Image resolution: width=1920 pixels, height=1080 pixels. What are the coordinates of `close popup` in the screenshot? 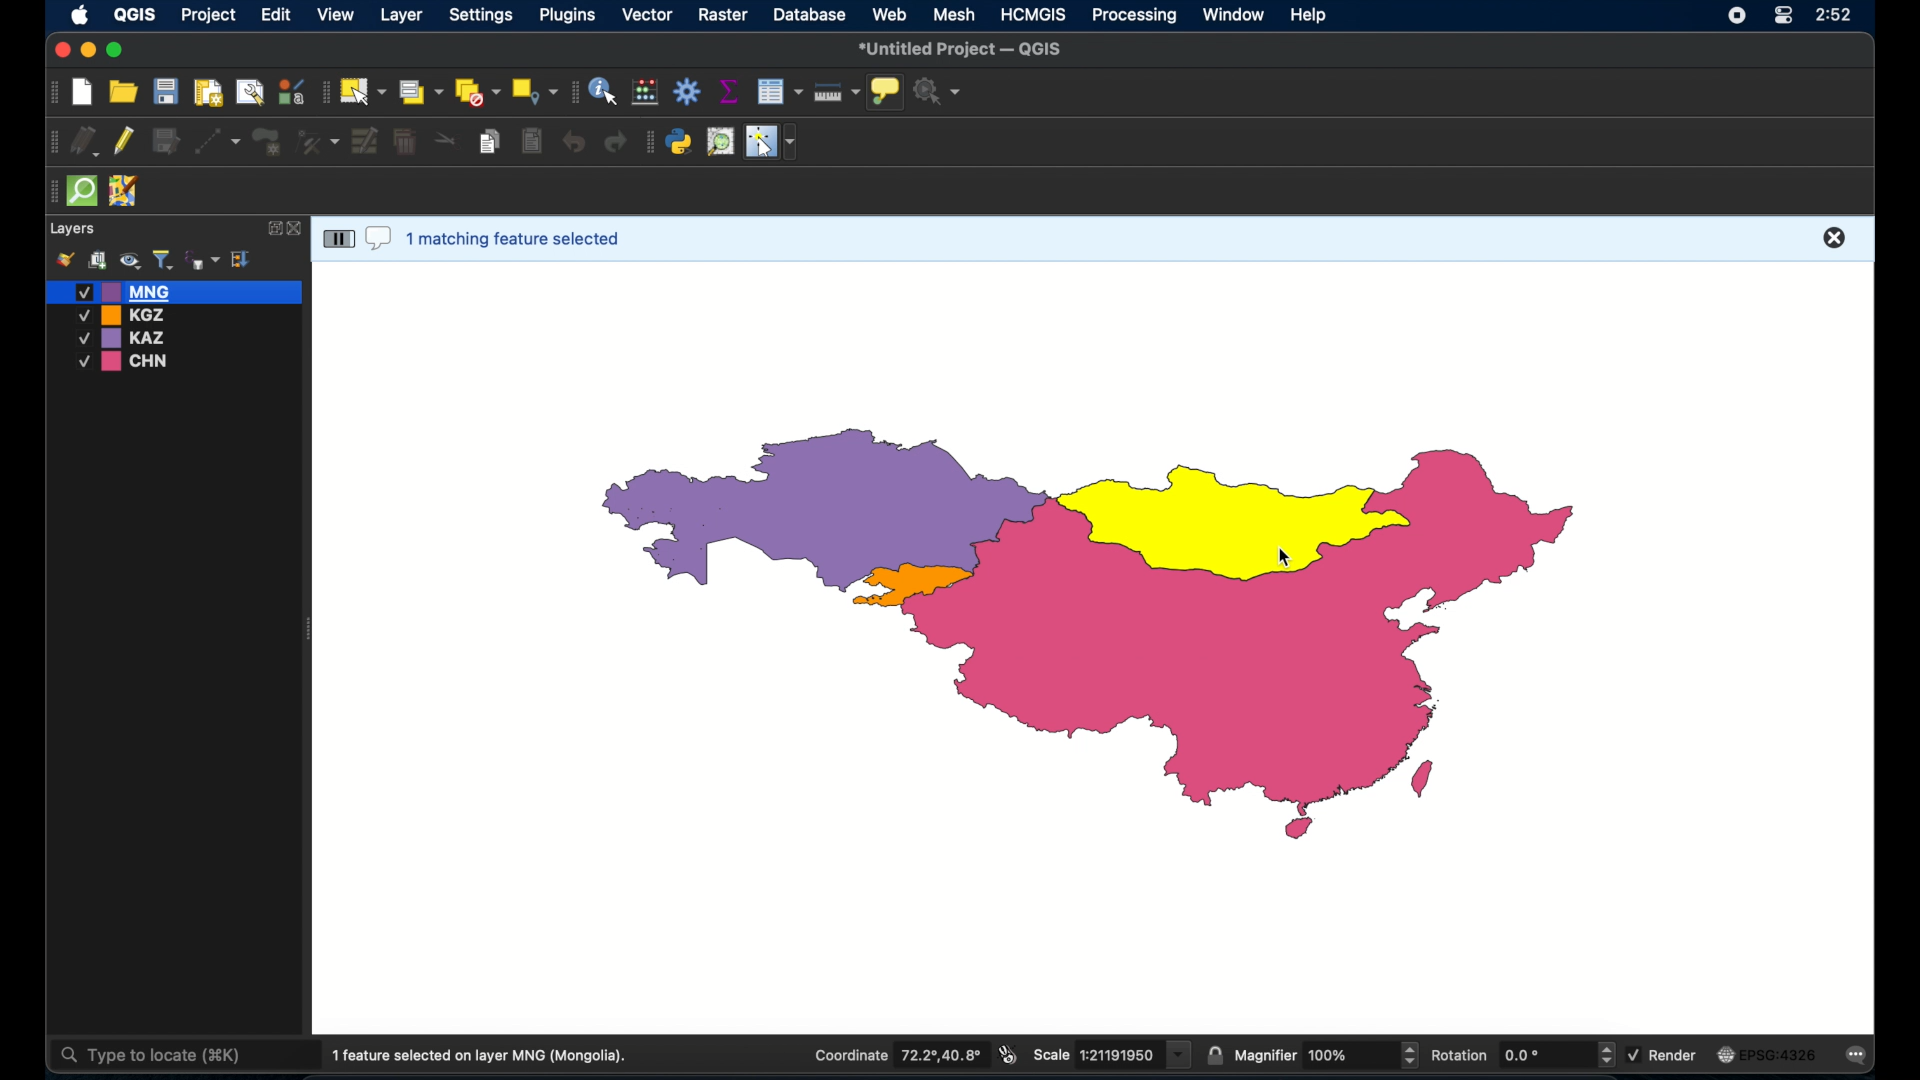 It's located at (1836, 236).